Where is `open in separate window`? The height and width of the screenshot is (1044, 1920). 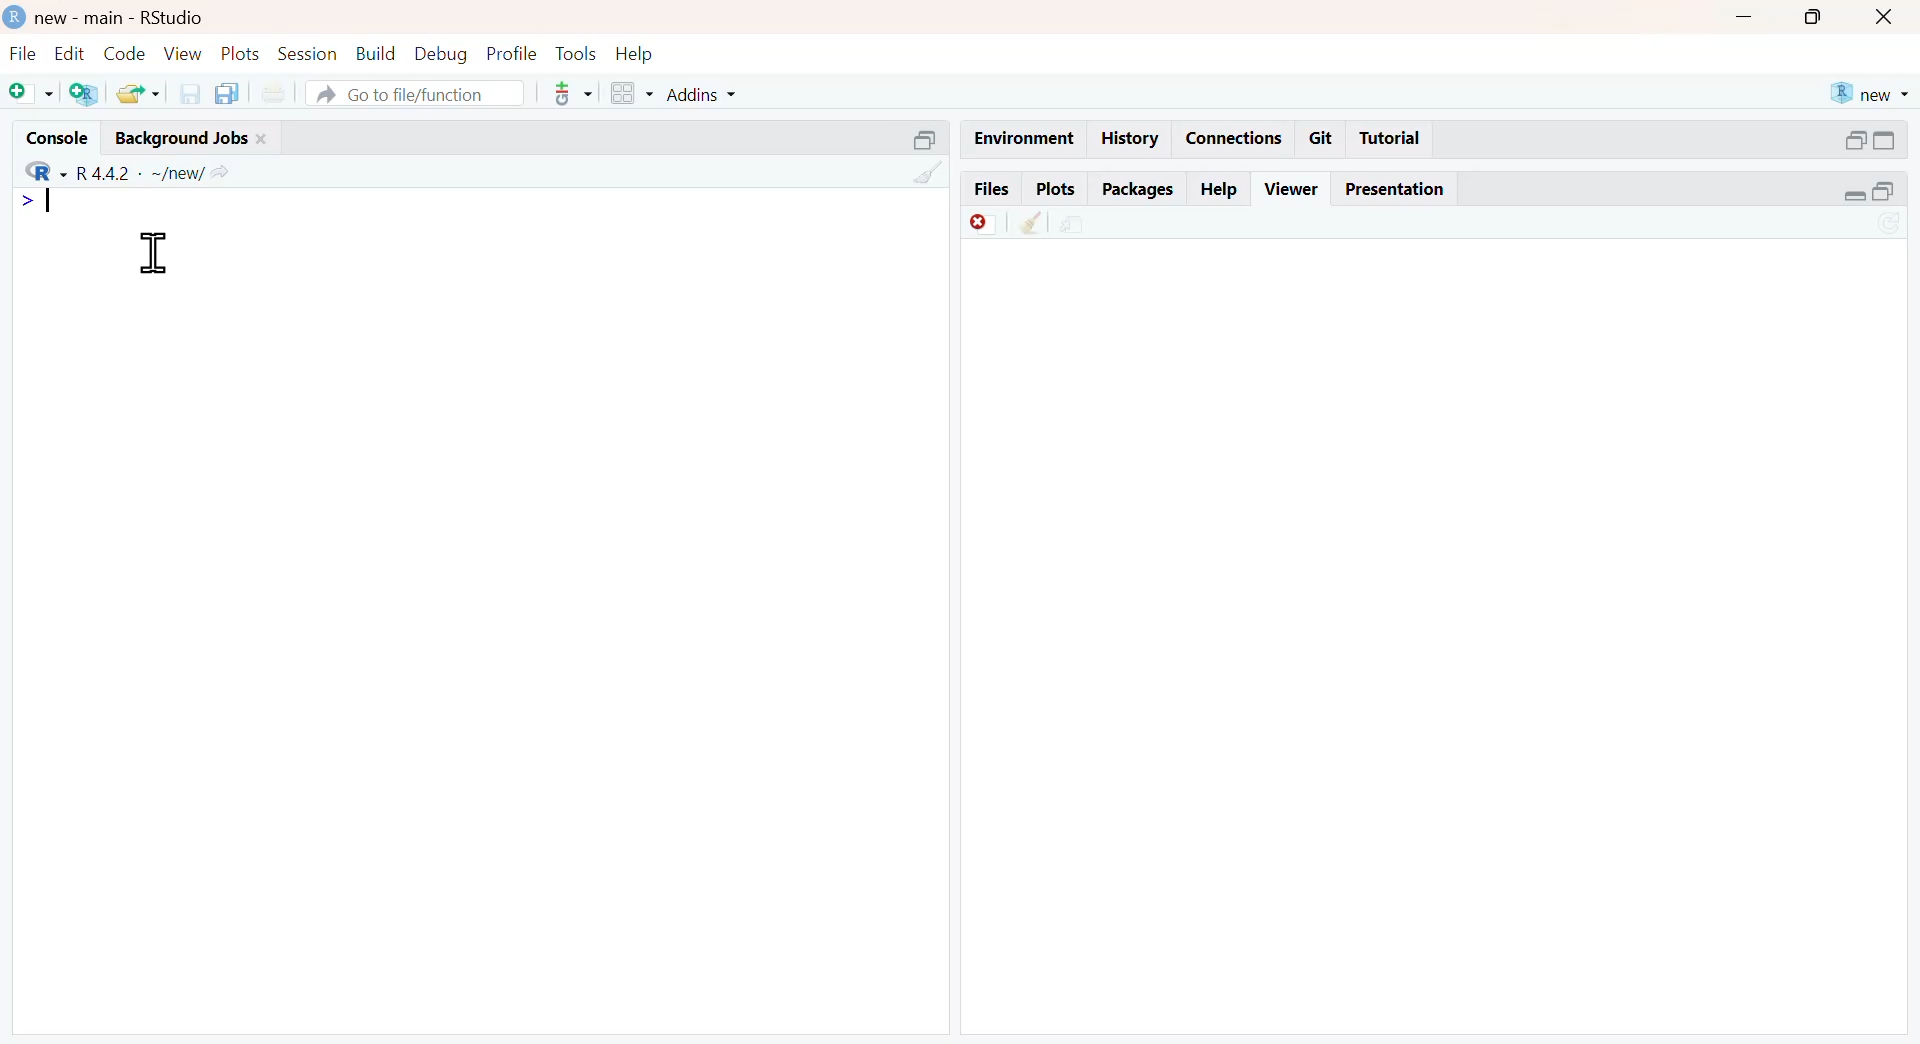 open in separate window is located at coordinates (1856, 141).